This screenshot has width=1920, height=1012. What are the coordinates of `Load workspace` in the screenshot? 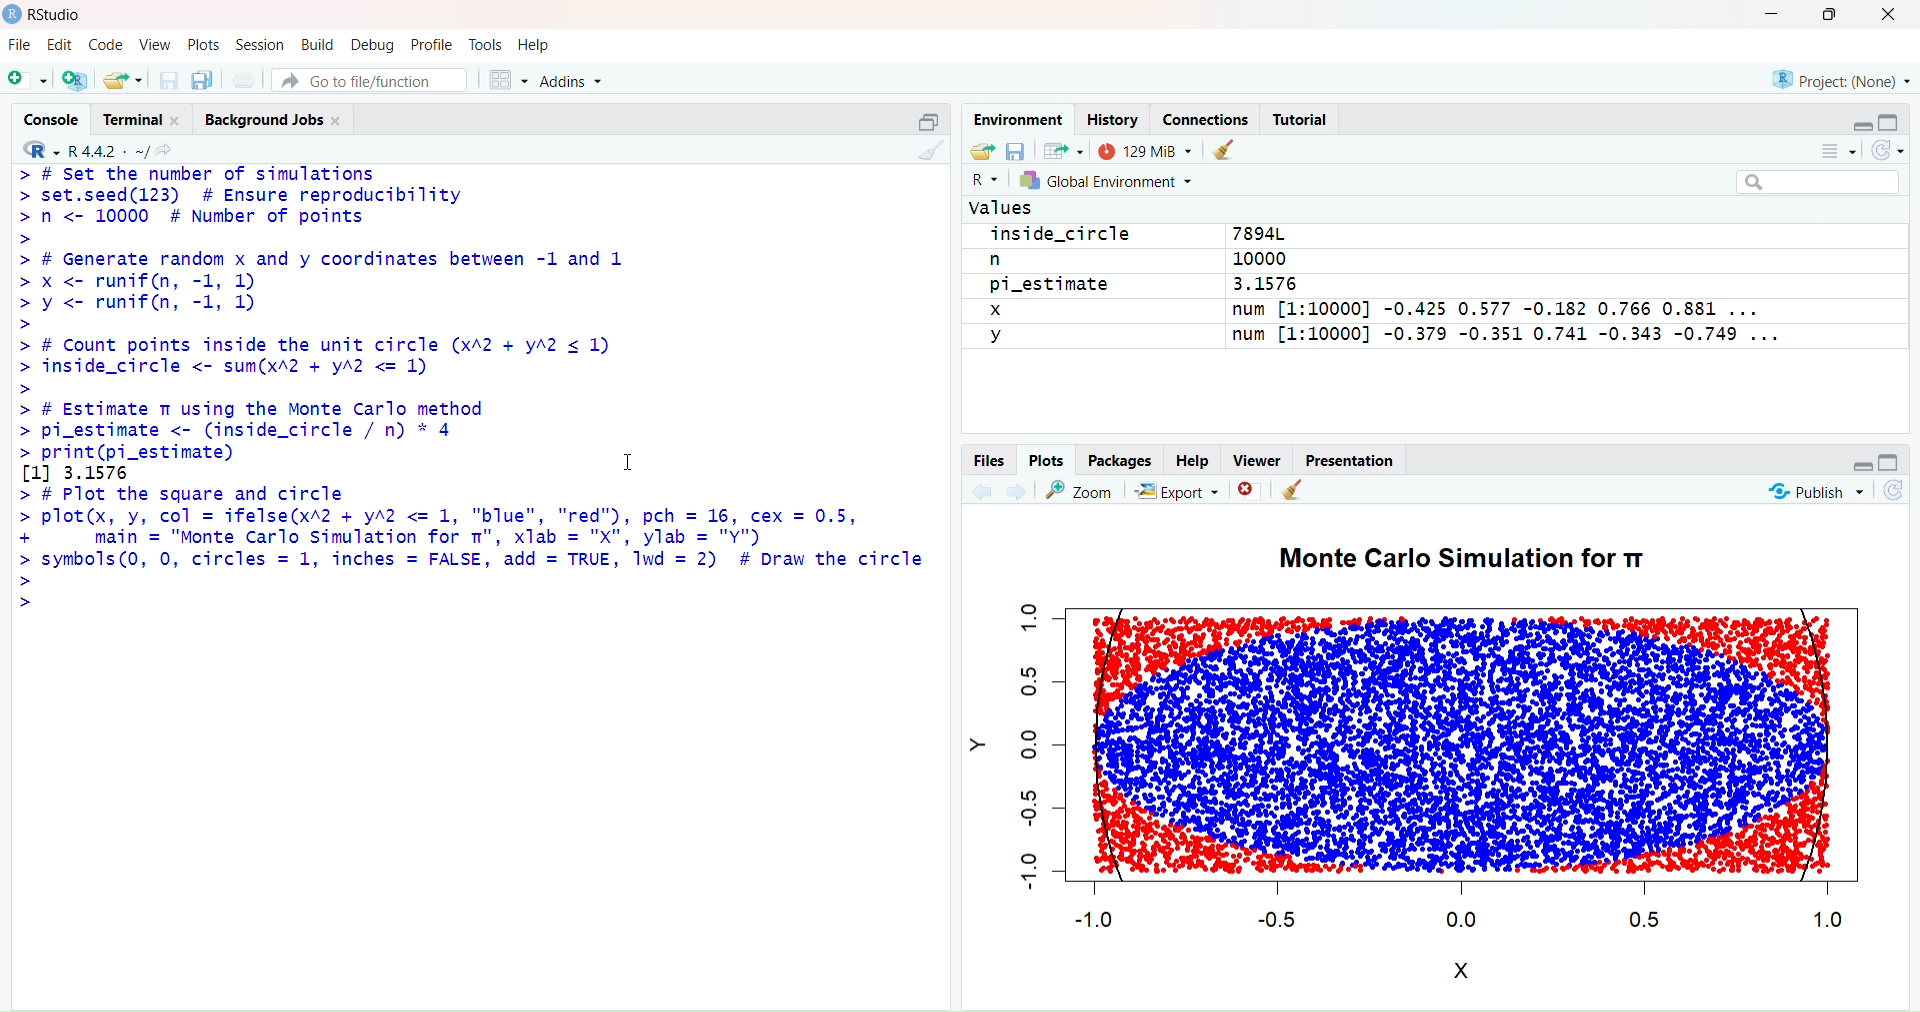 It's located at (979, 154).